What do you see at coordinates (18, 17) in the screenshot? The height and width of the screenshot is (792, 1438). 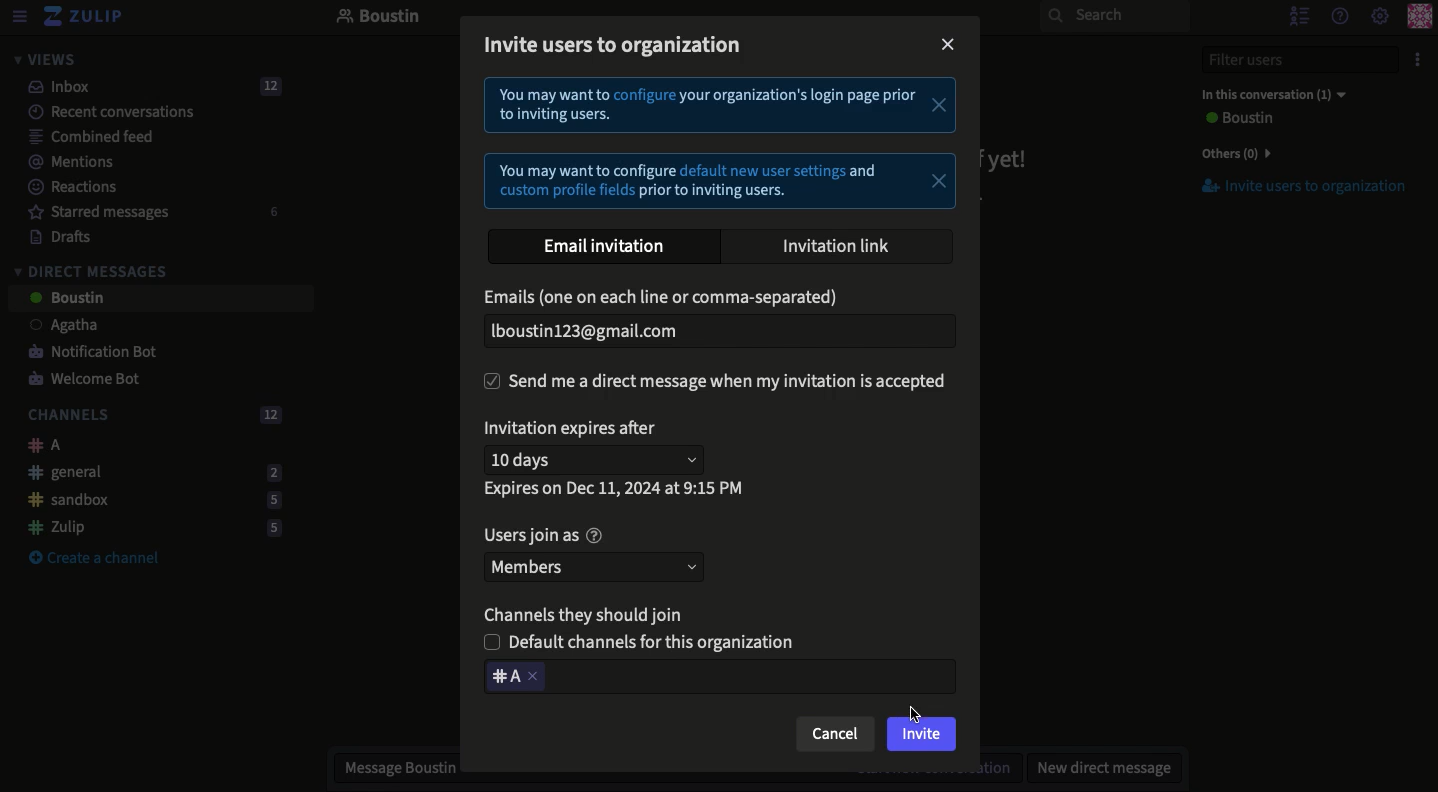 I see `View menu` at bounding box center [18, 17].